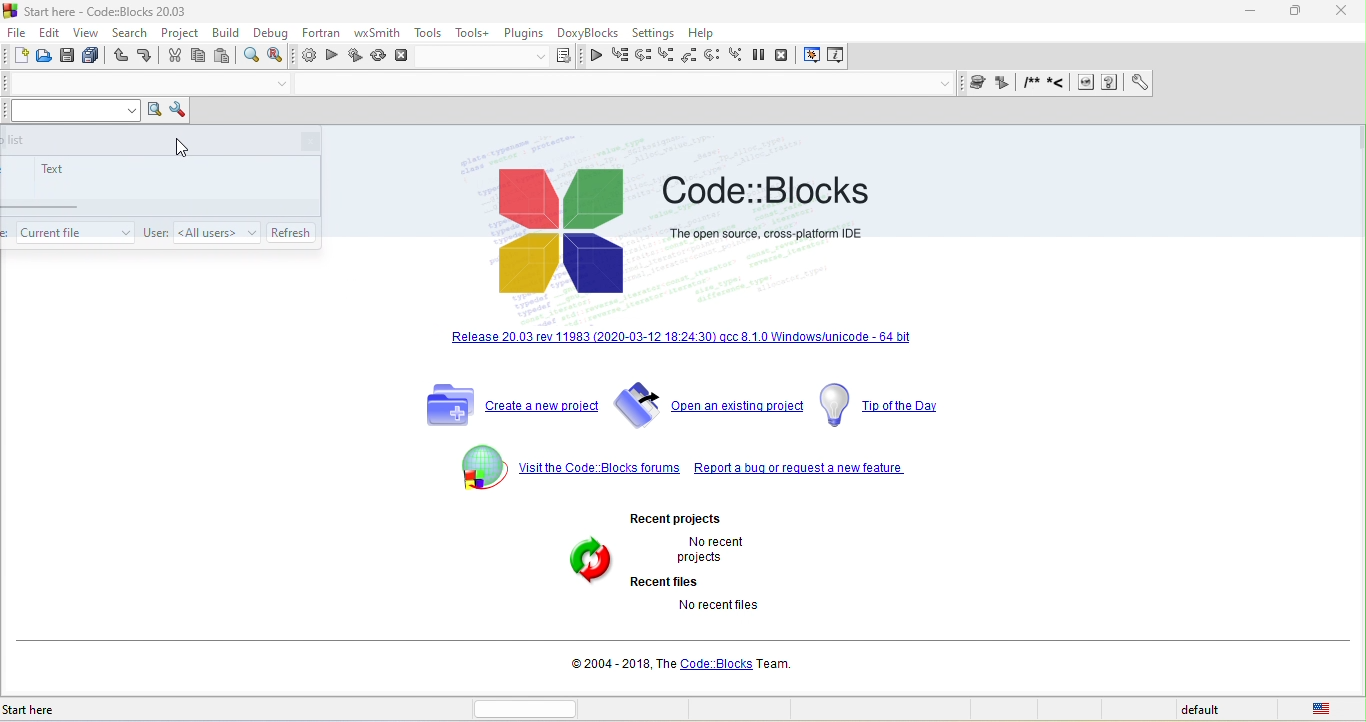 This screenshot has width=1366, height=722. What do you see at coordinates (727, 549) in the screenshot?
I see `no recent projects ` at bounding box center [727, 549].